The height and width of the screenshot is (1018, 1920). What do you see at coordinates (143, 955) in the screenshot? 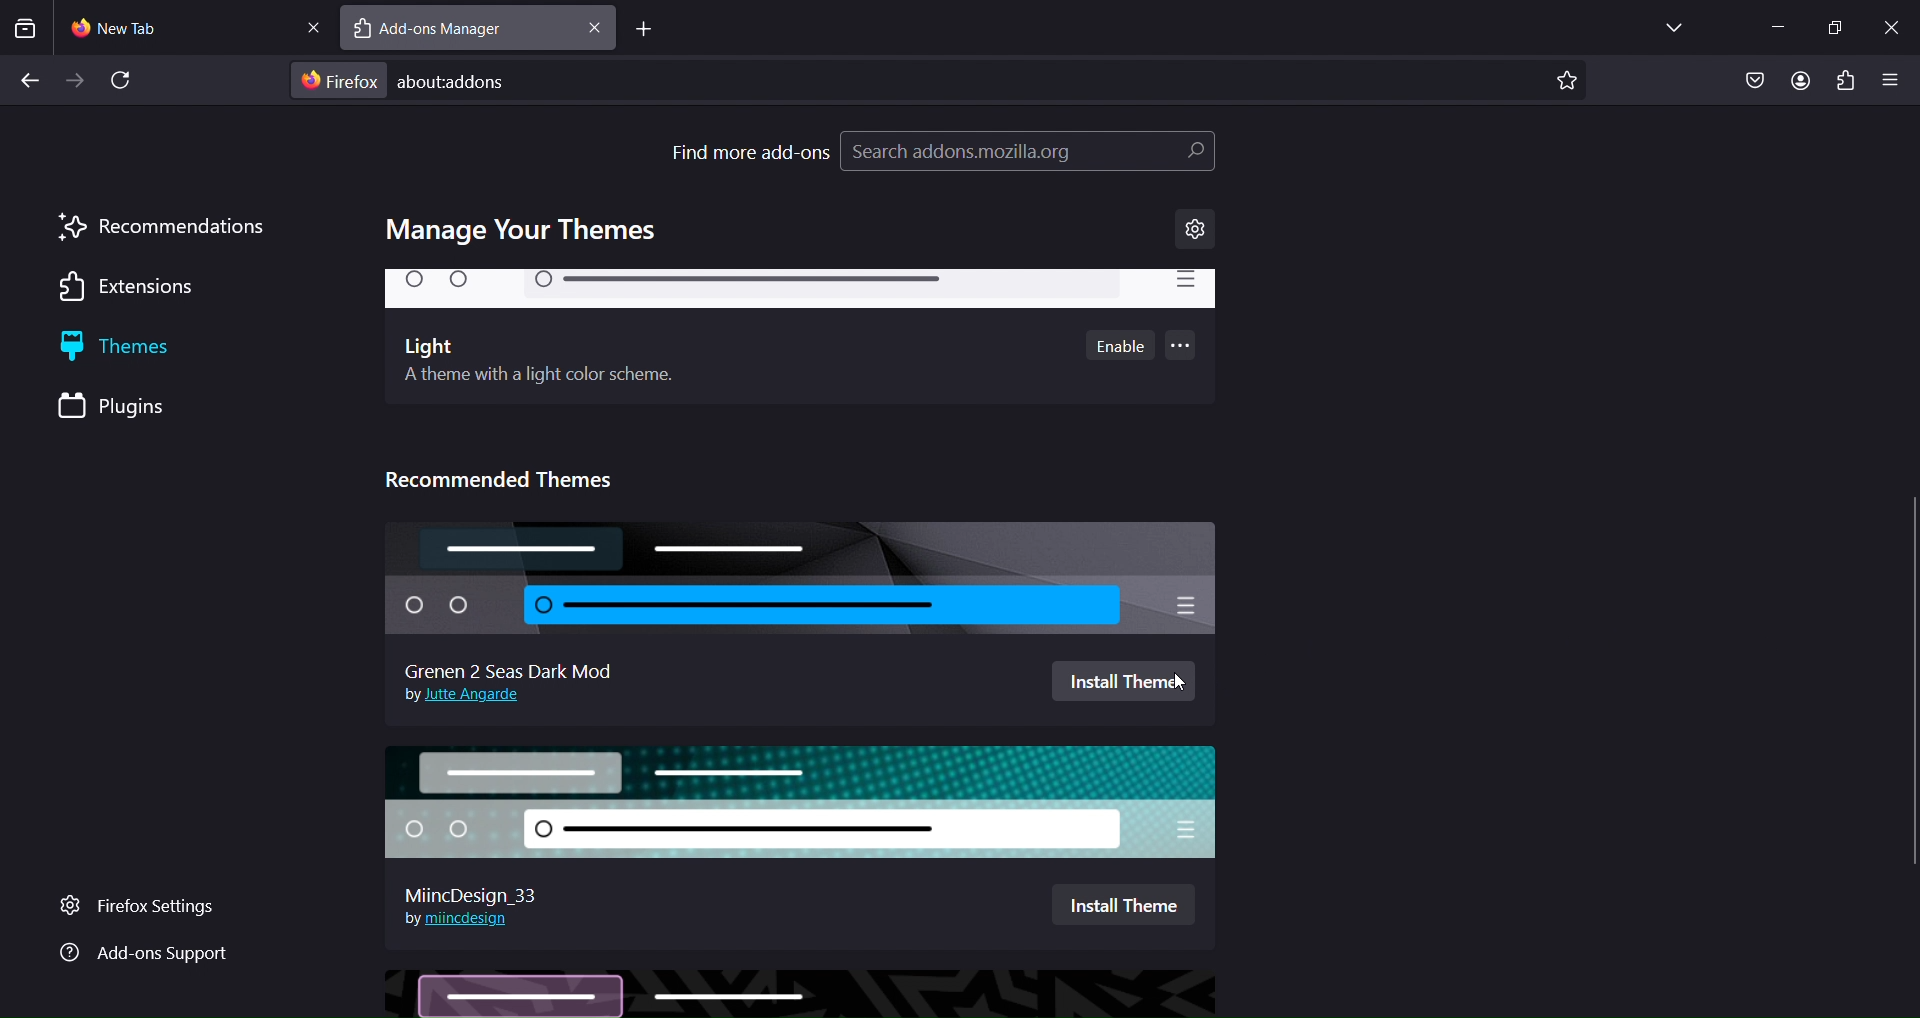
I see `add ons support` at bounding box center [143, 955].